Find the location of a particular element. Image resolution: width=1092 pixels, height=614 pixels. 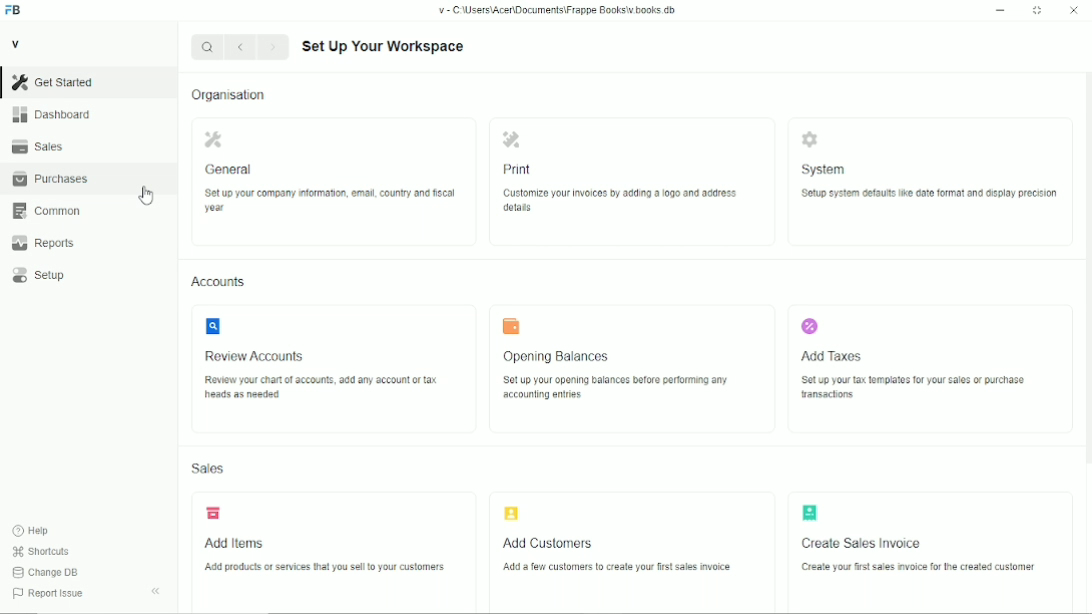

Gel Started is located at coordinates (56, 82).